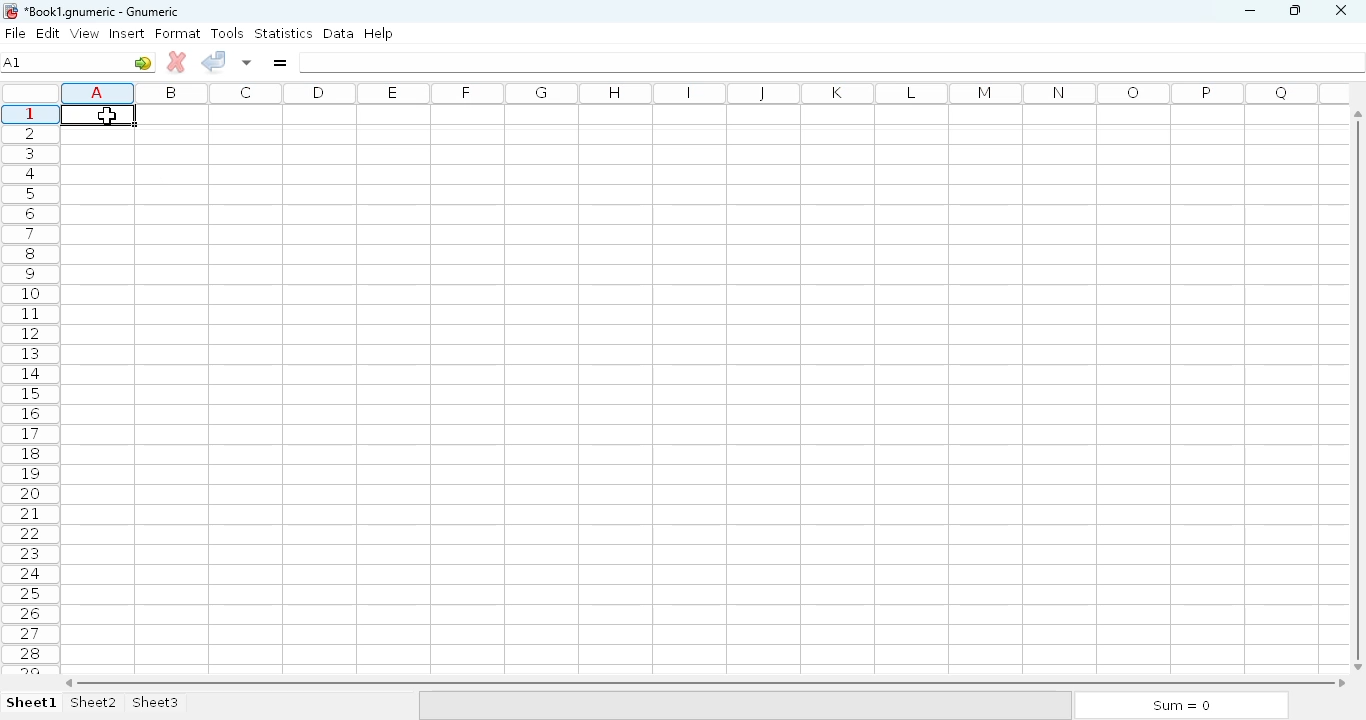 The height and width of the screenshot is (720, 1366). What do you see at coordinates (378, 34) in the screenshot?
I see `help` at bounding box center [378, 34].